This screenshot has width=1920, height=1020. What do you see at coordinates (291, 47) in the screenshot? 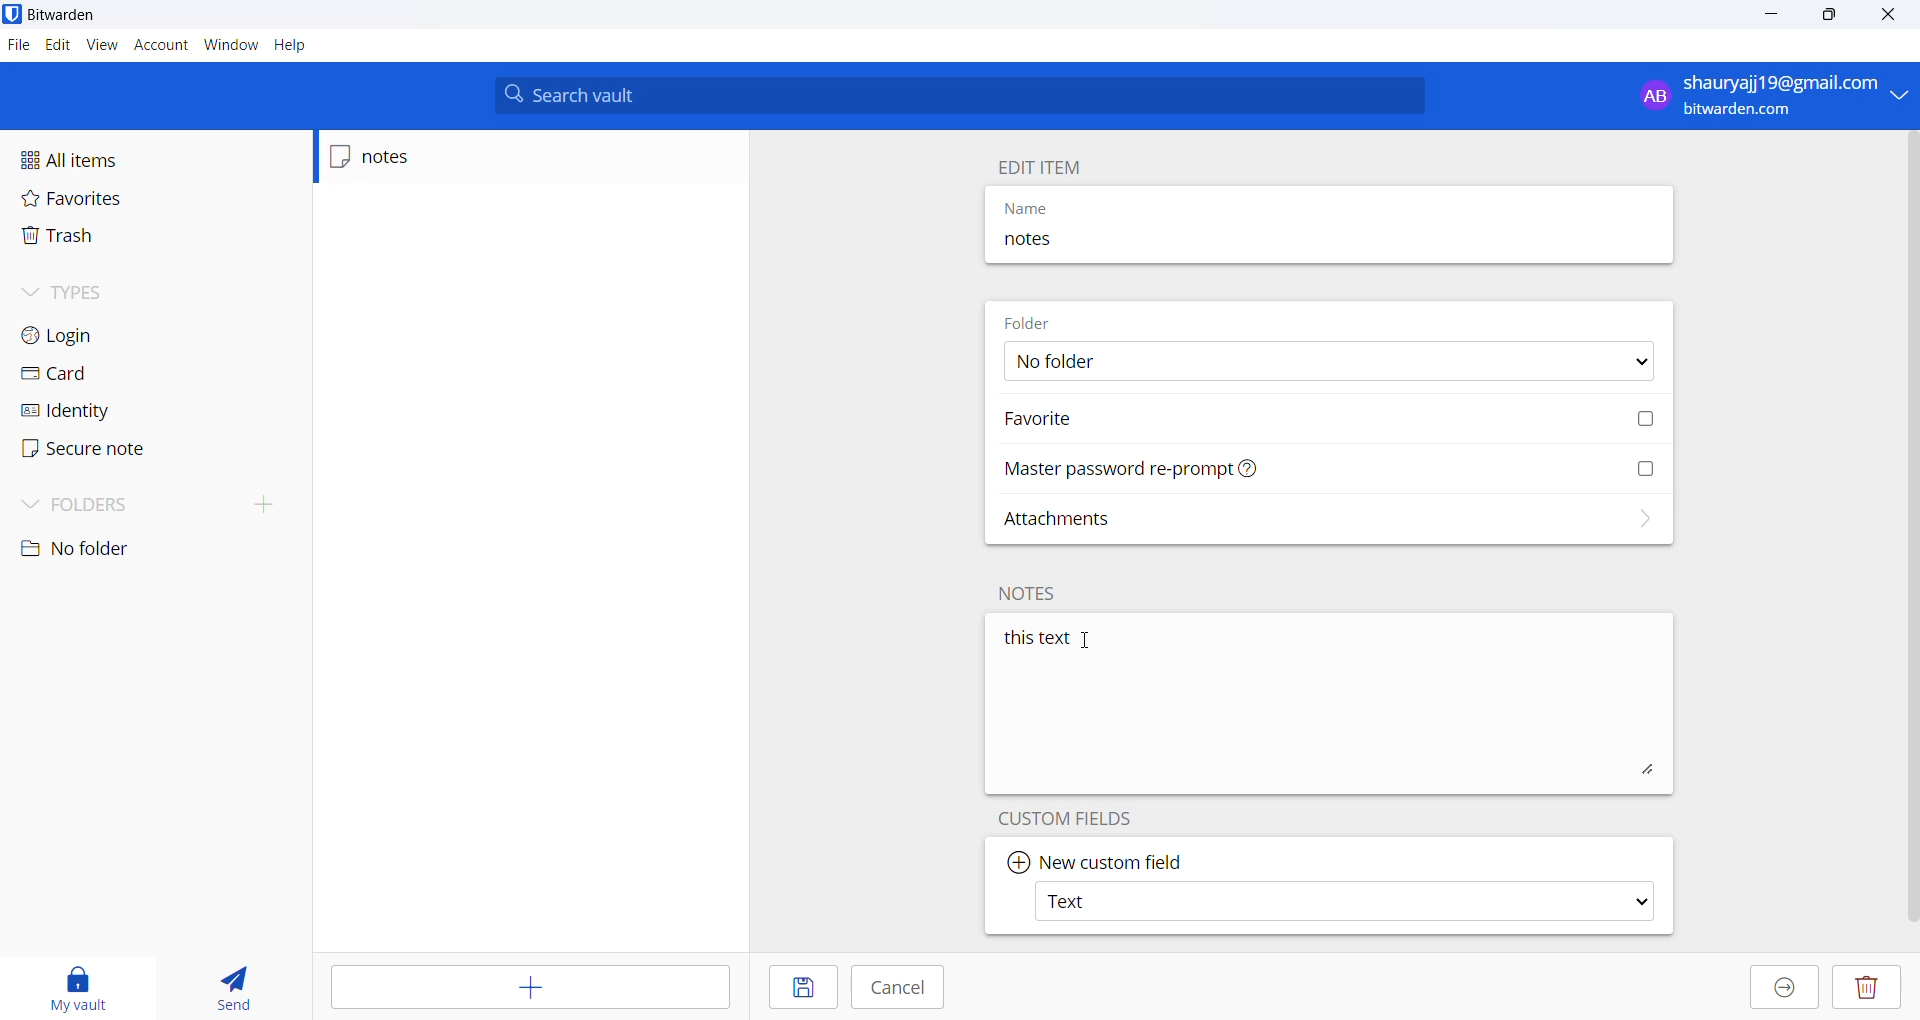
I see `help` at bounding box center [291, 47].